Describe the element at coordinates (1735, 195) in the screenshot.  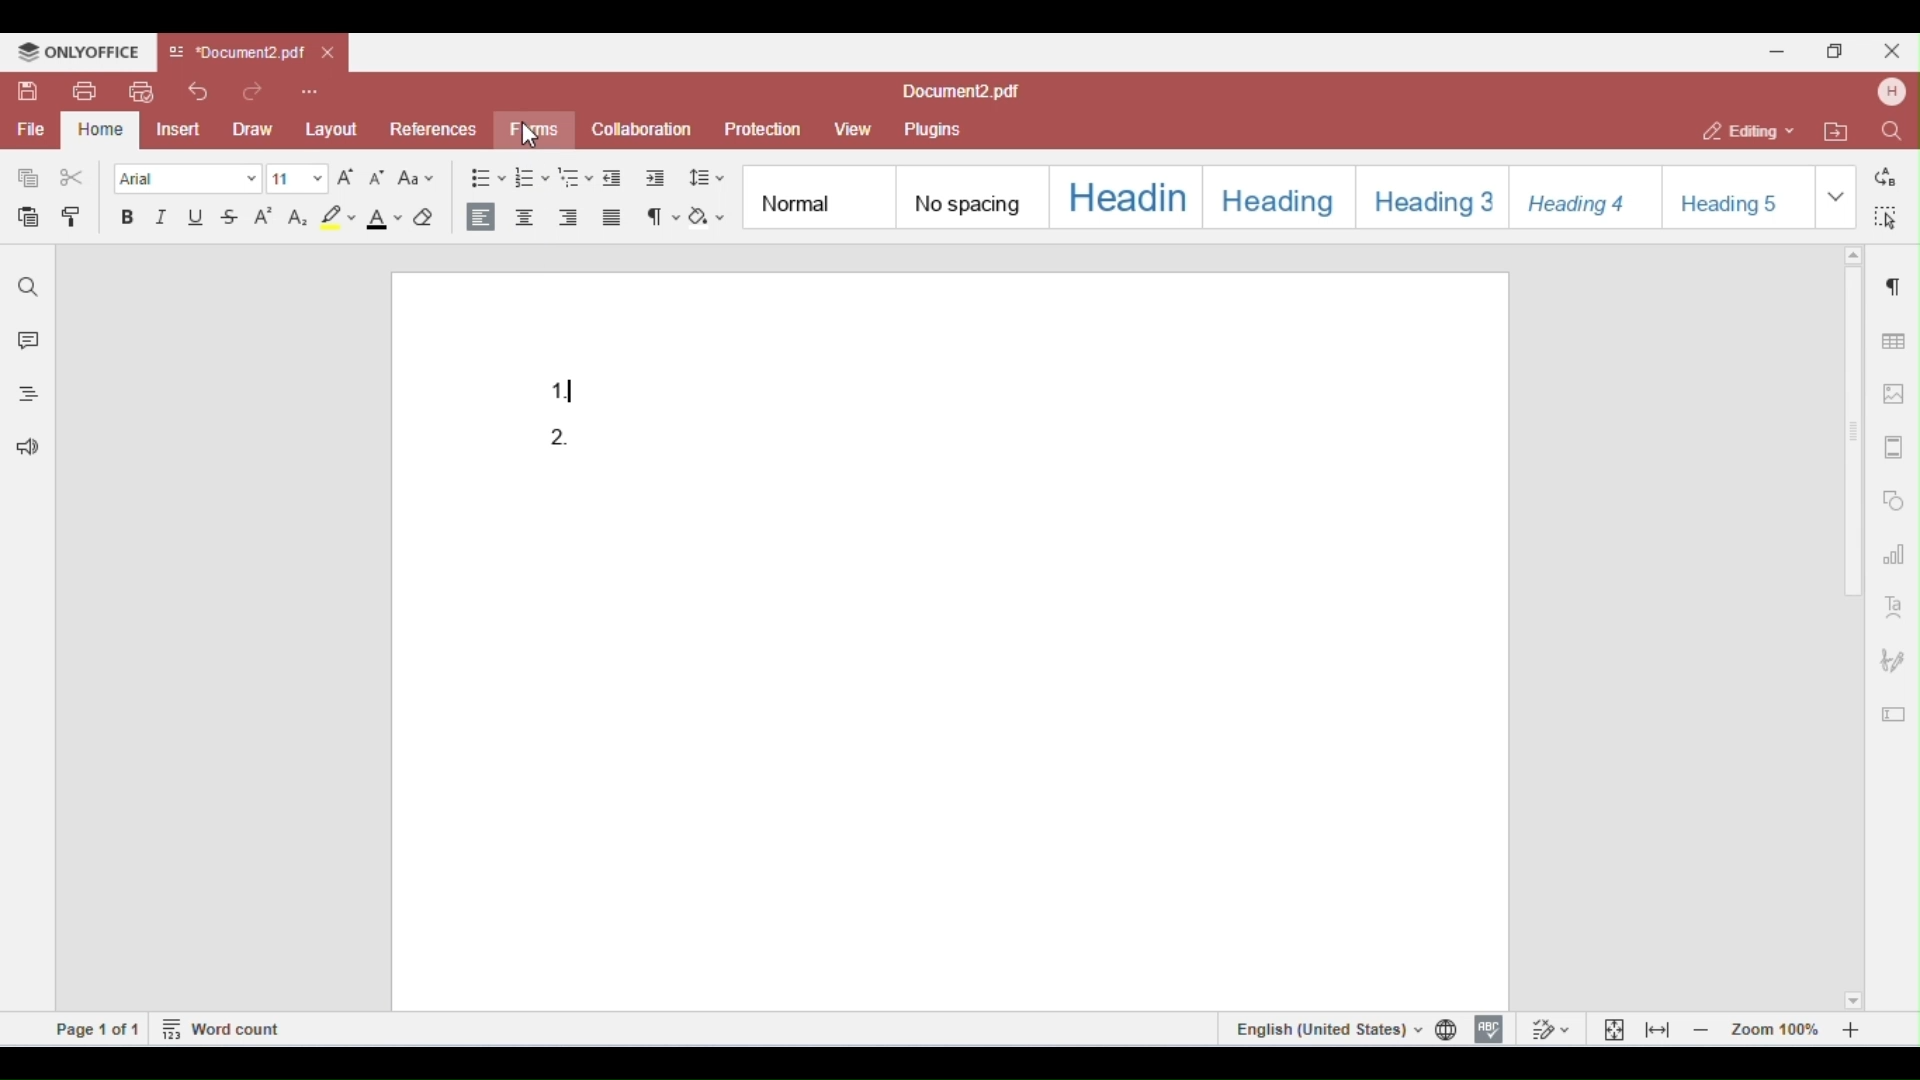
I see `heading 5` at that location.